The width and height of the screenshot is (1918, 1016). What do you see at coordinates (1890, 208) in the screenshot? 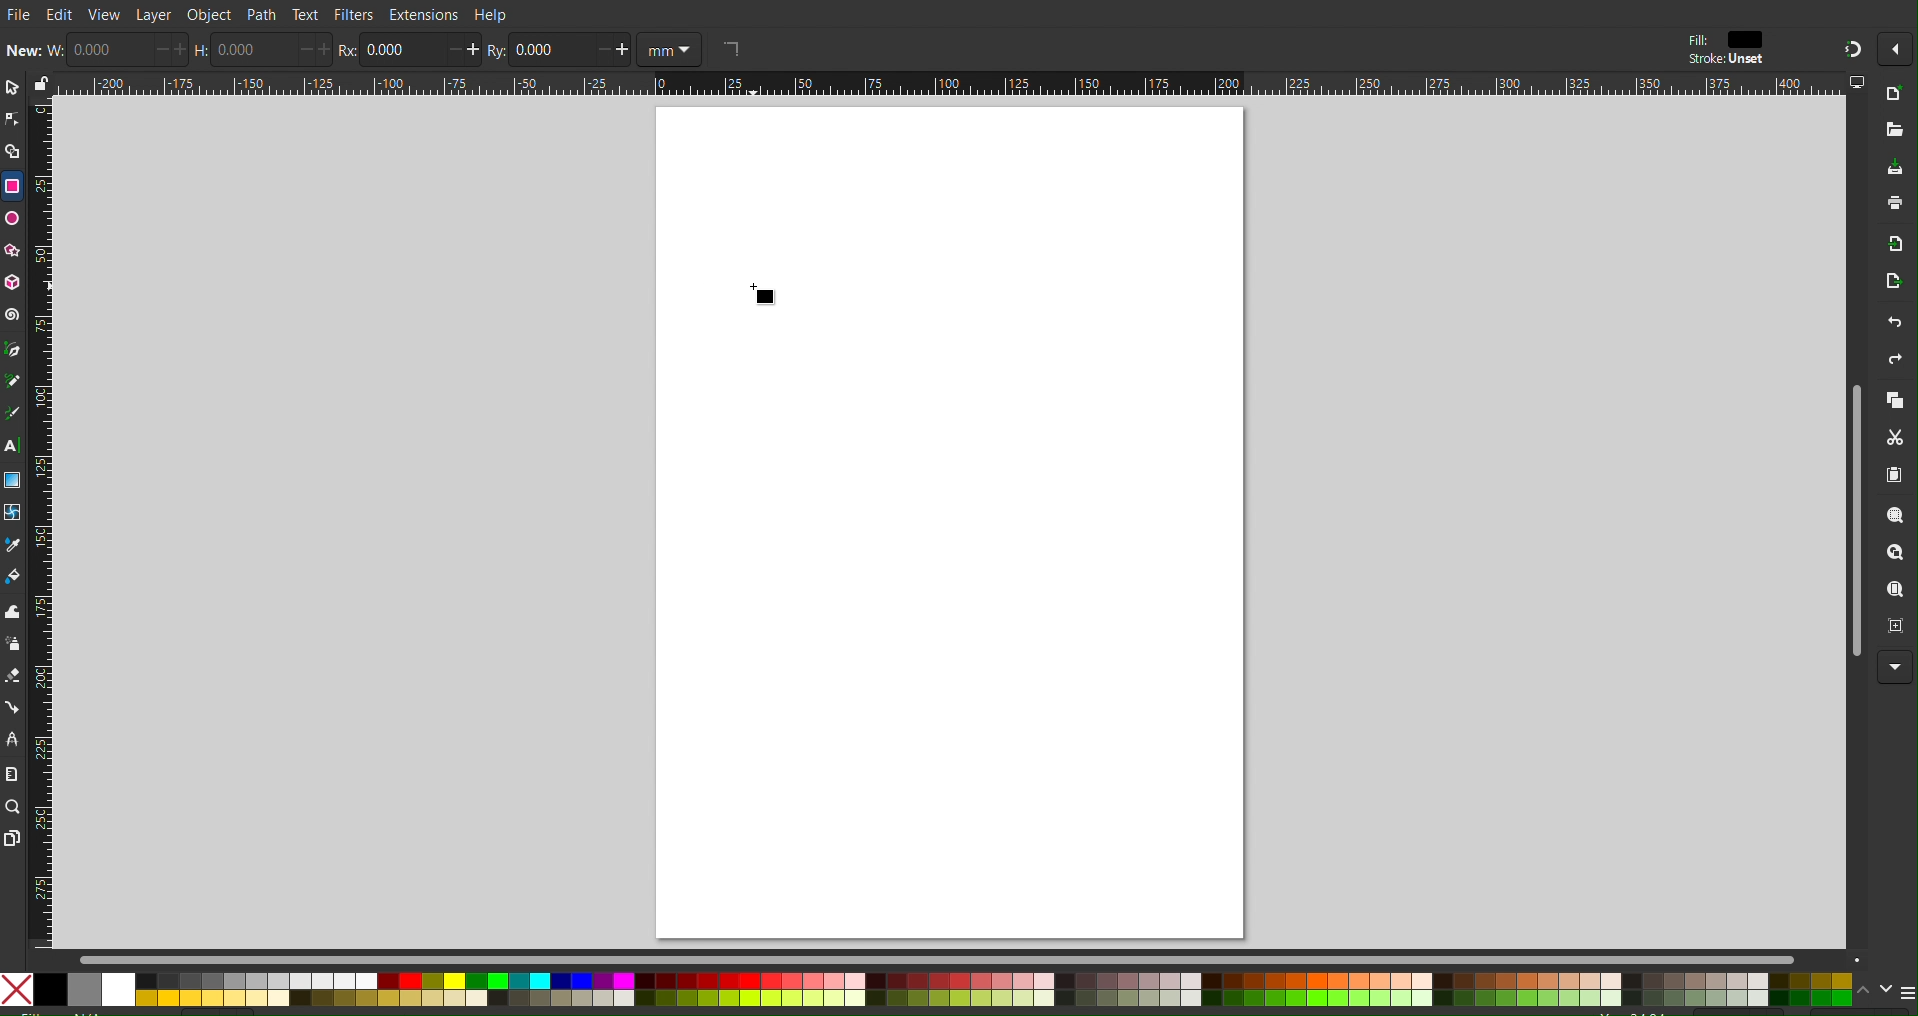
I see `Print` at bounding box center [1890, 208].